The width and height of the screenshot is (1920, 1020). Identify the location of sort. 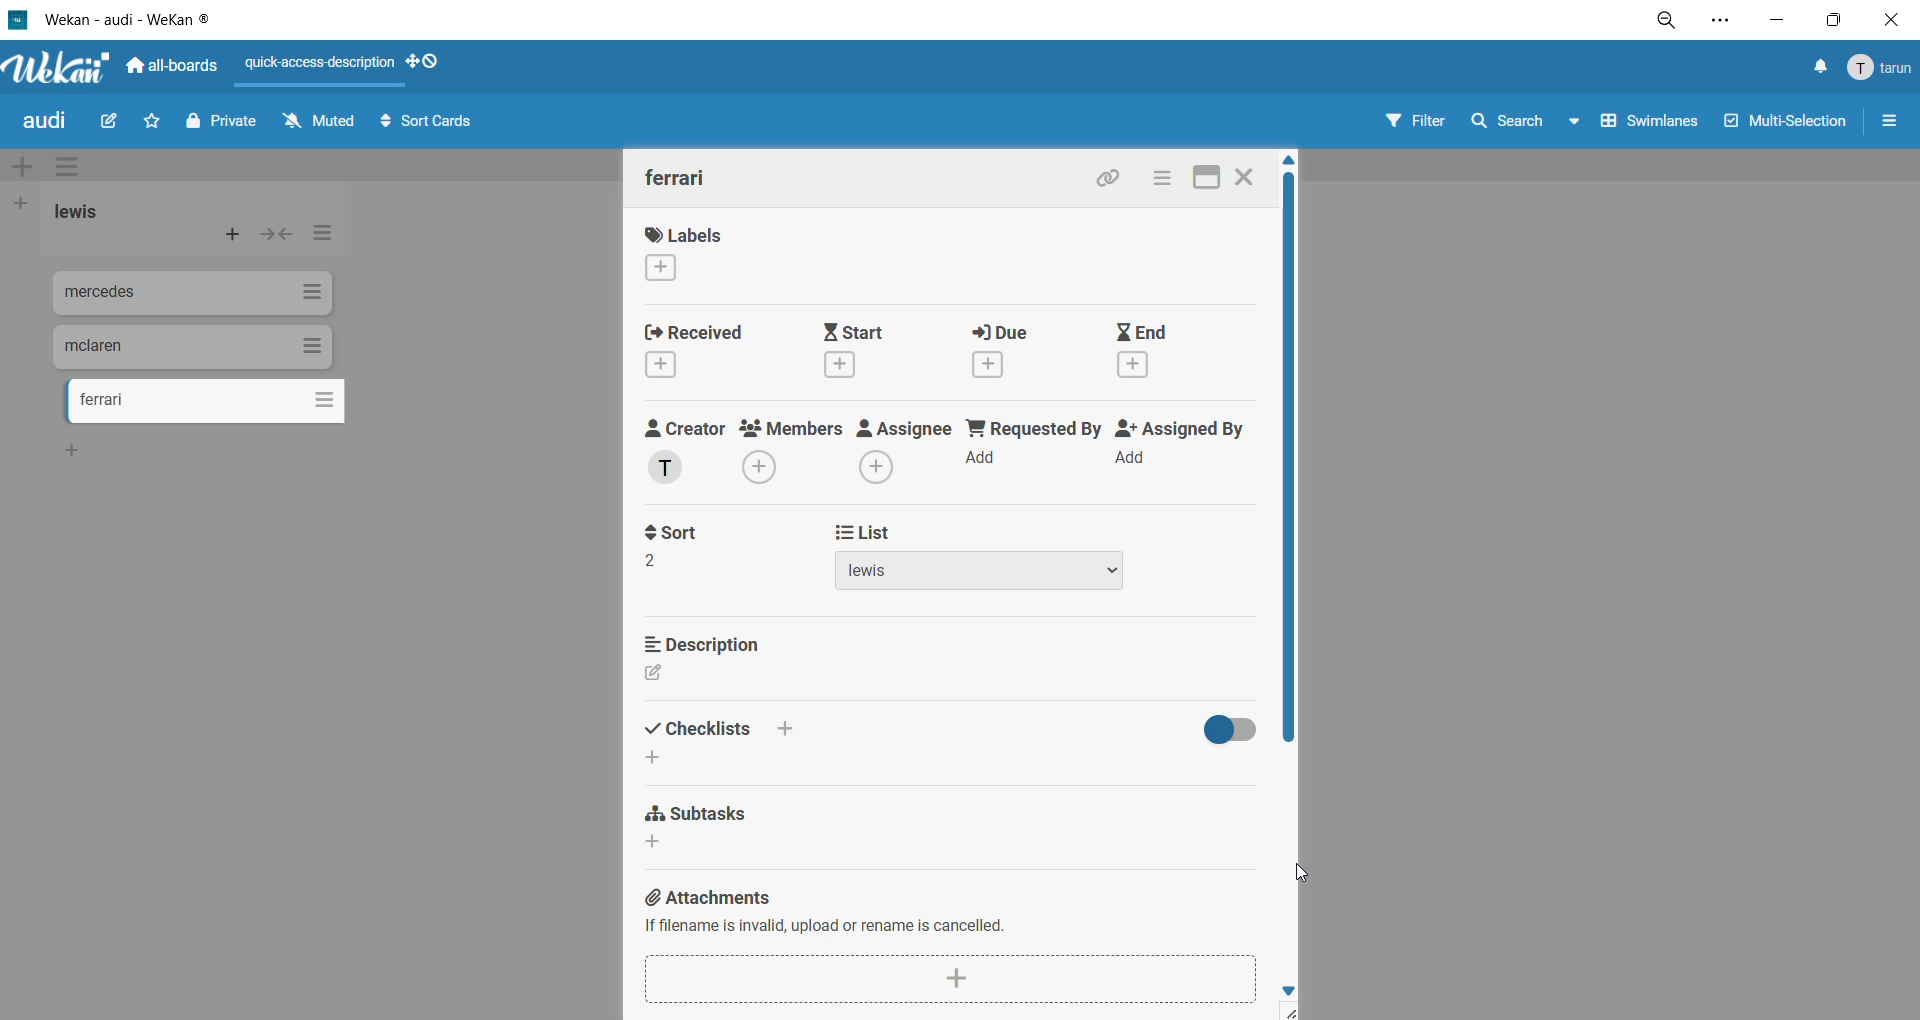
(689, 544).